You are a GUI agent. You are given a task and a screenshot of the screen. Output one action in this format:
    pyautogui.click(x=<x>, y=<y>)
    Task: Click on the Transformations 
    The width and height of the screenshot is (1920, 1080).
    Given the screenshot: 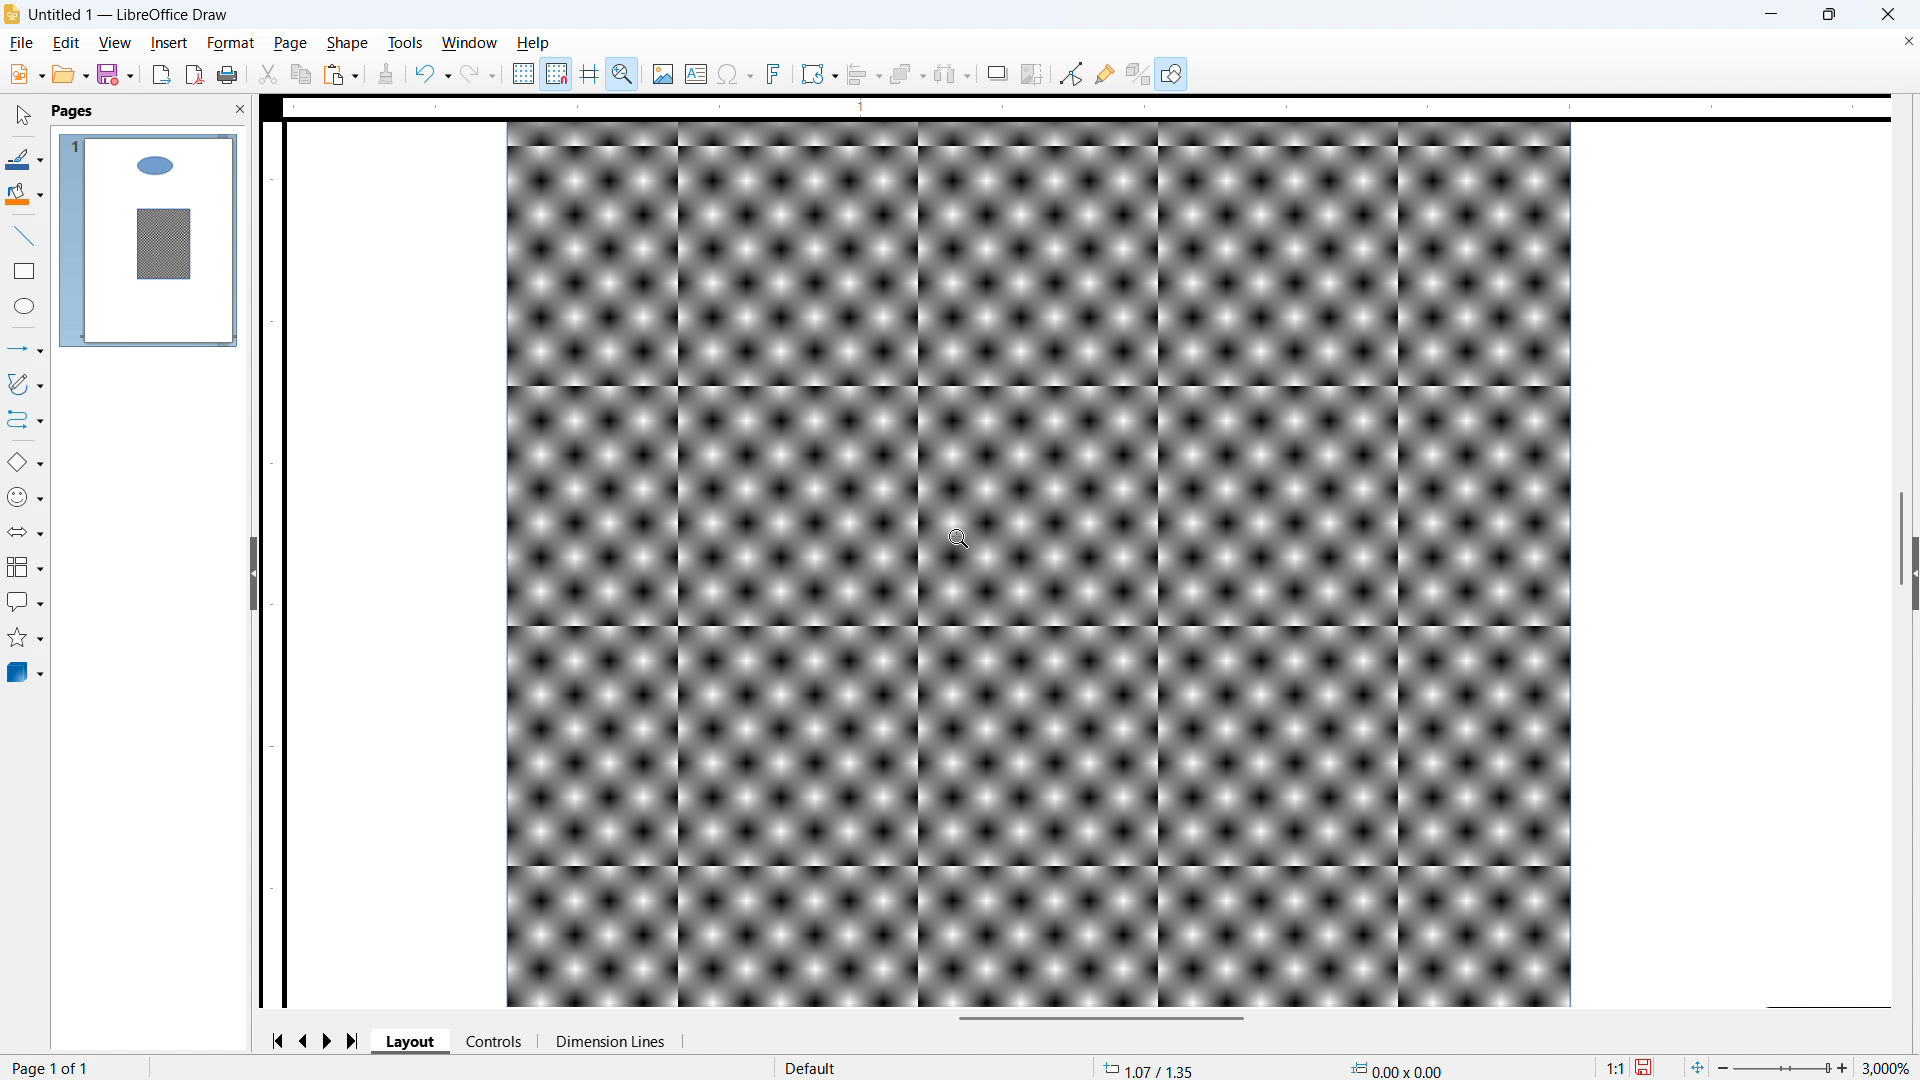 What is the action you would take?
    pyautogui.click(x=819, y=75)
    